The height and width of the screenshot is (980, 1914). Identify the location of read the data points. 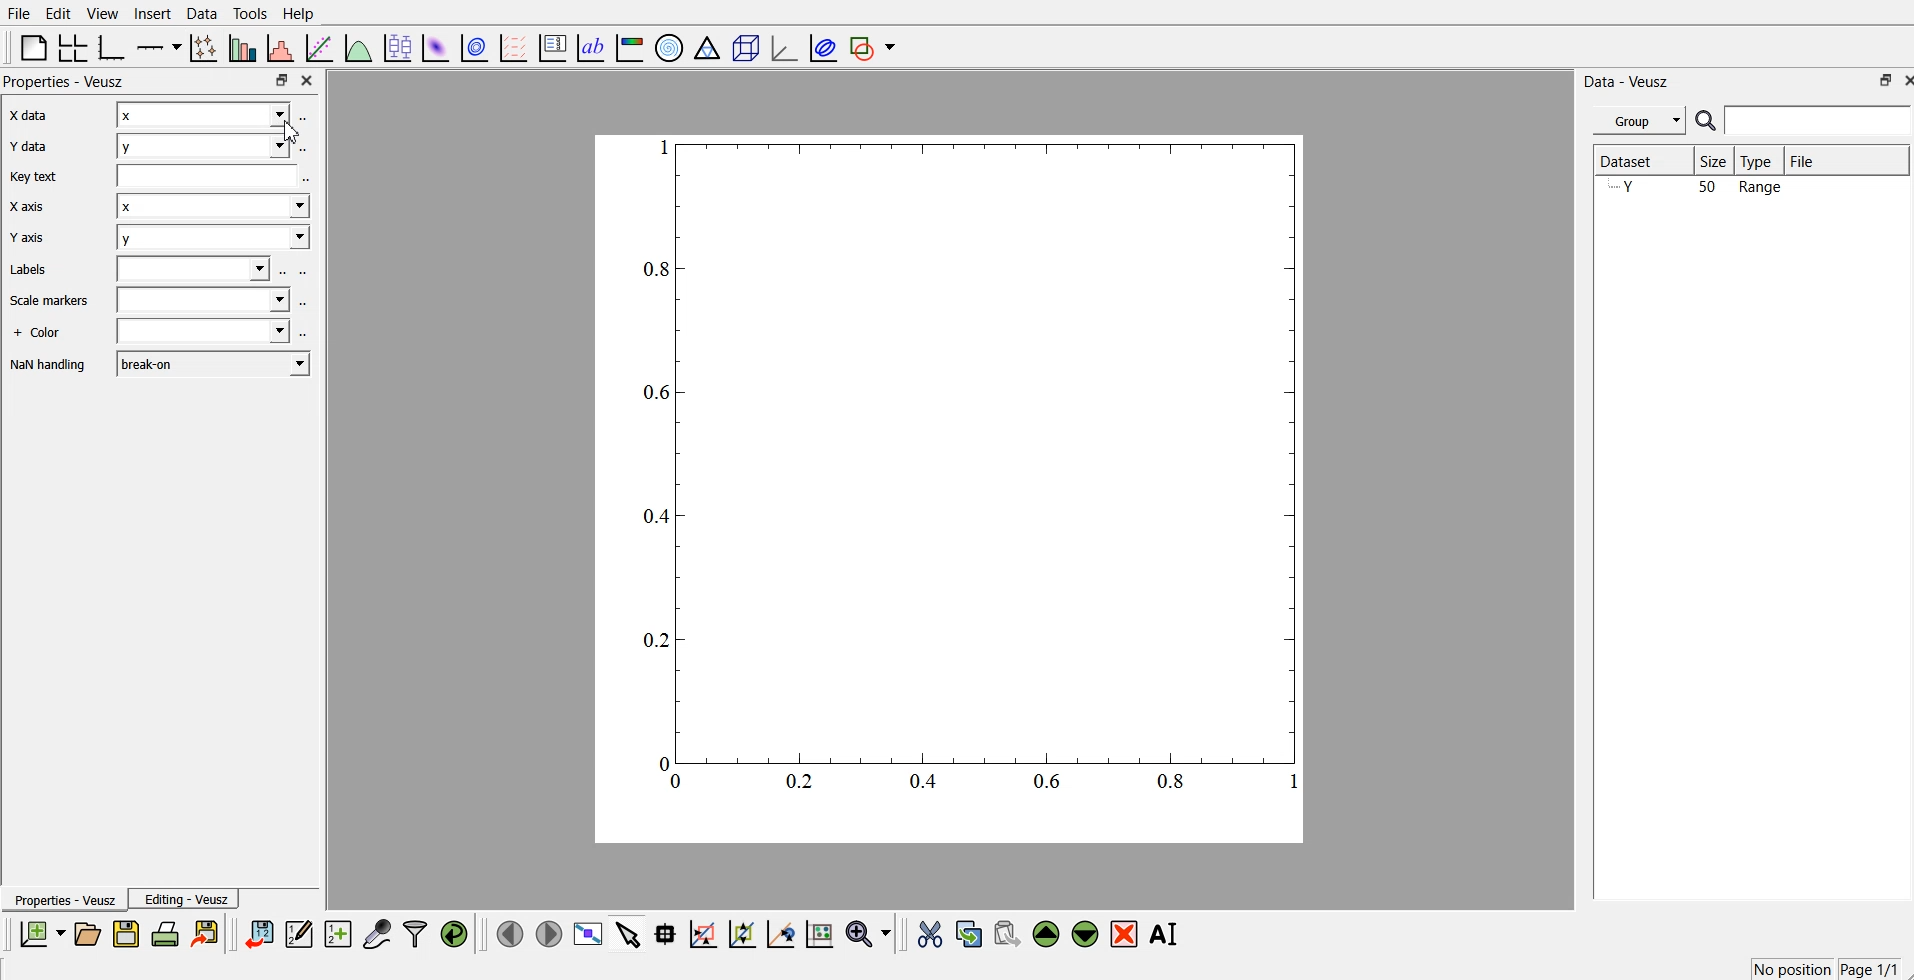
(669, 936).